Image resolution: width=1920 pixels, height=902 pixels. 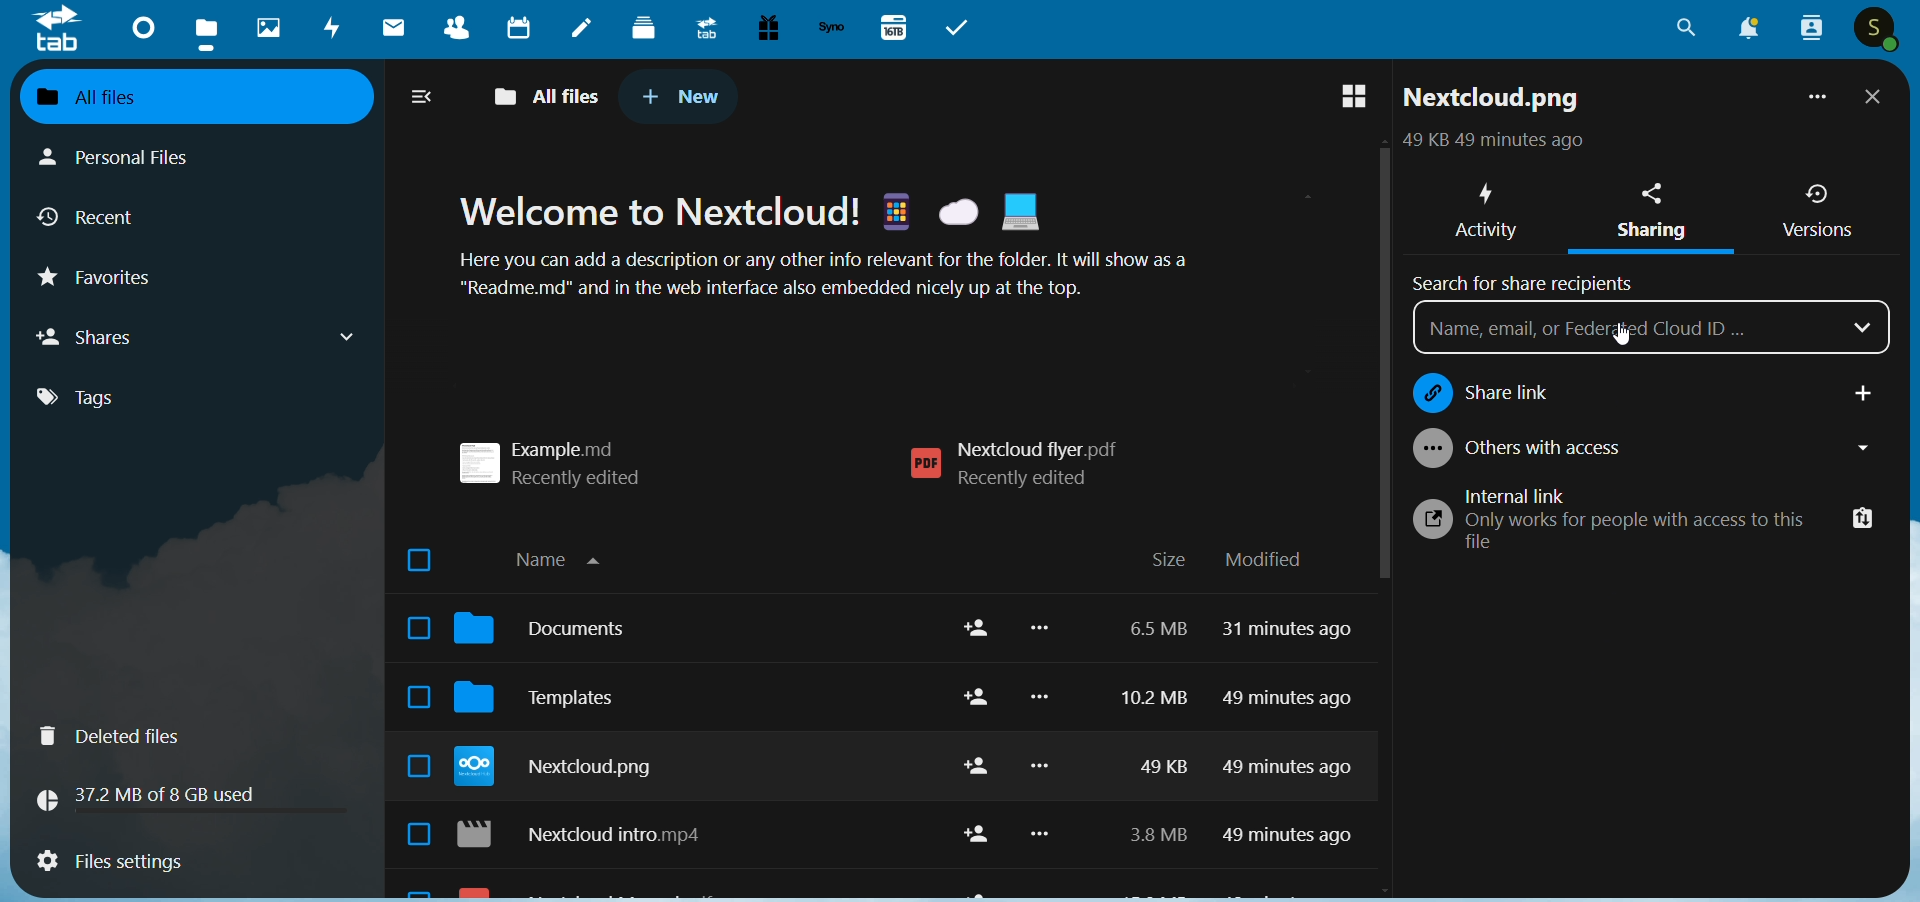 What do you see at coordinates (968, 458) in the screenshot?
I see `nextcloud flyer` at bounding box center [968, 458].